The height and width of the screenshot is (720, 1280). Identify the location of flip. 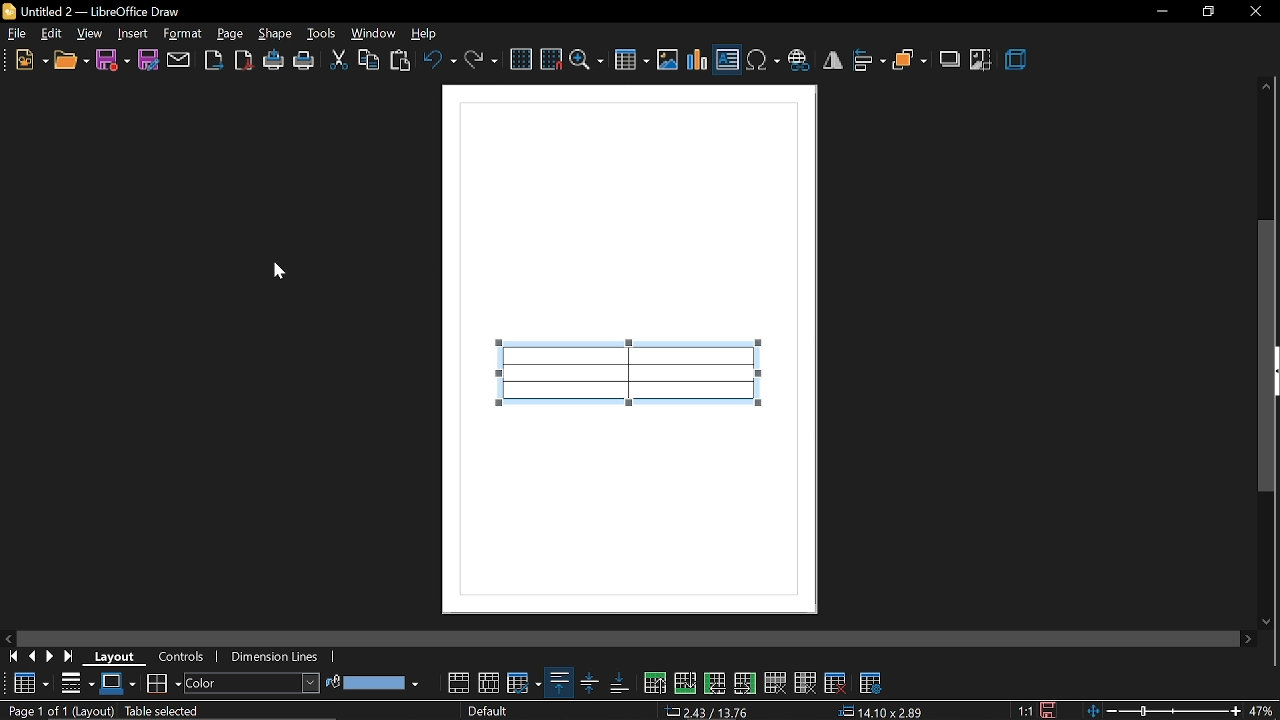
(834, 61).